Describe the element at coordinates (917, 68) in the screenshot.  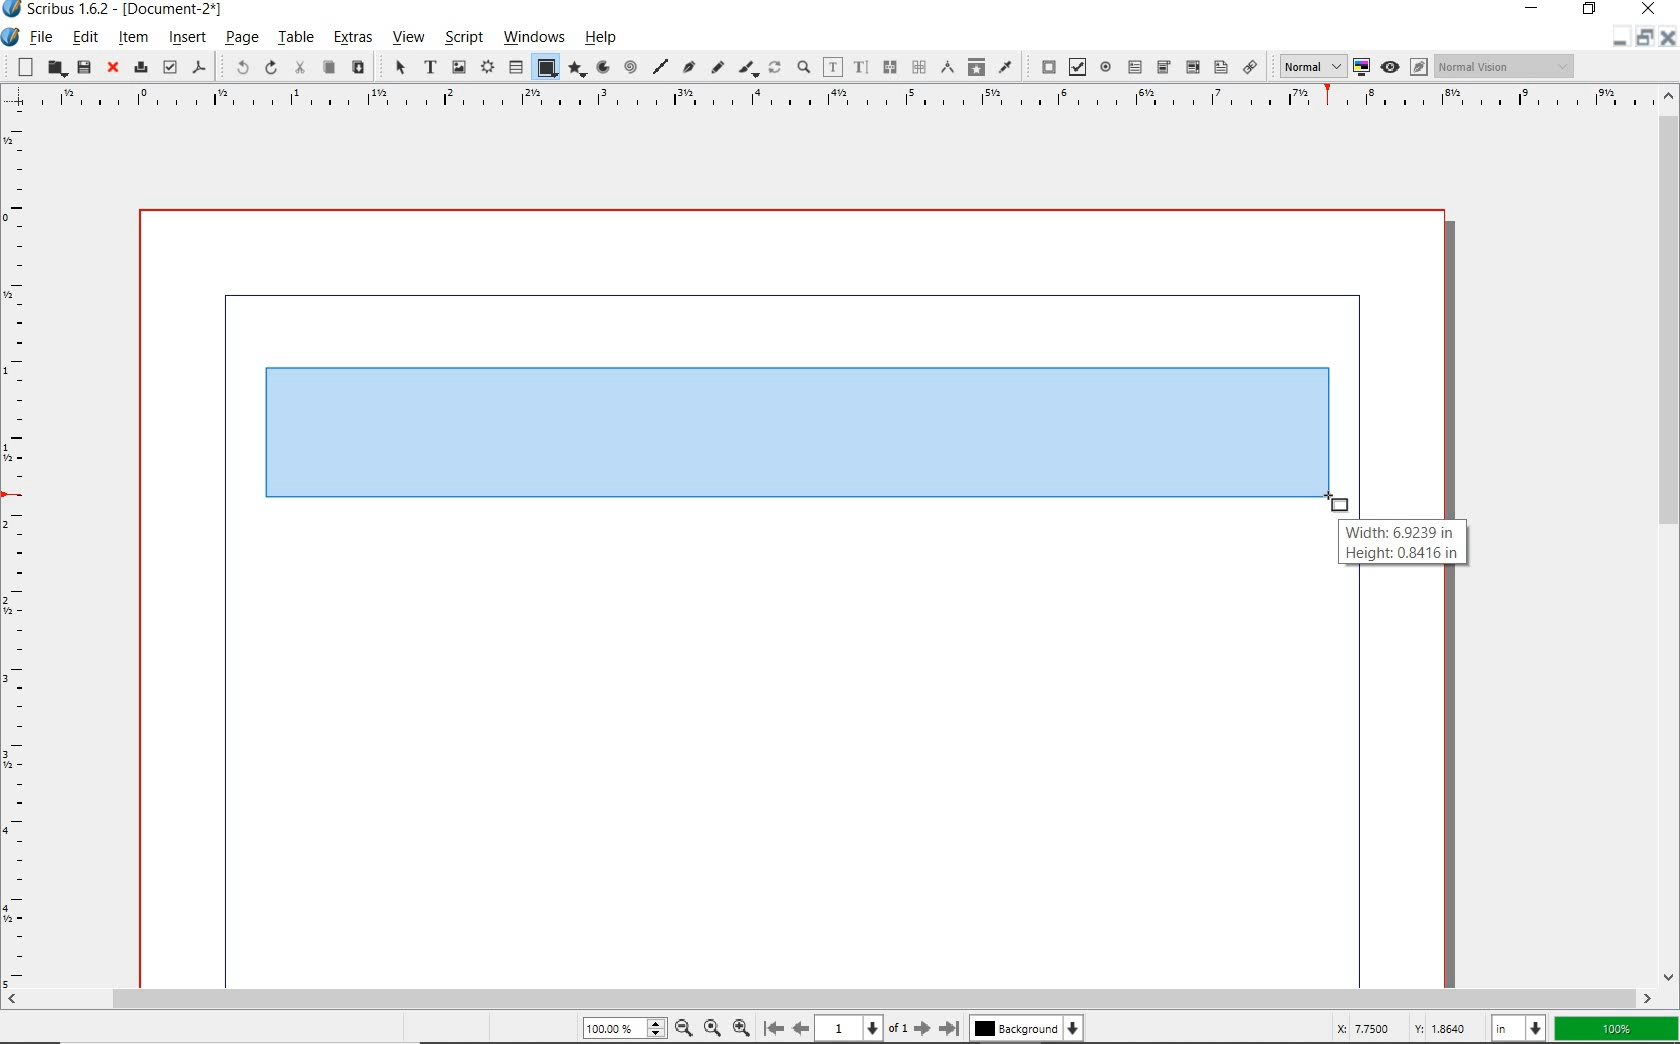
I see `measurements` at that location.